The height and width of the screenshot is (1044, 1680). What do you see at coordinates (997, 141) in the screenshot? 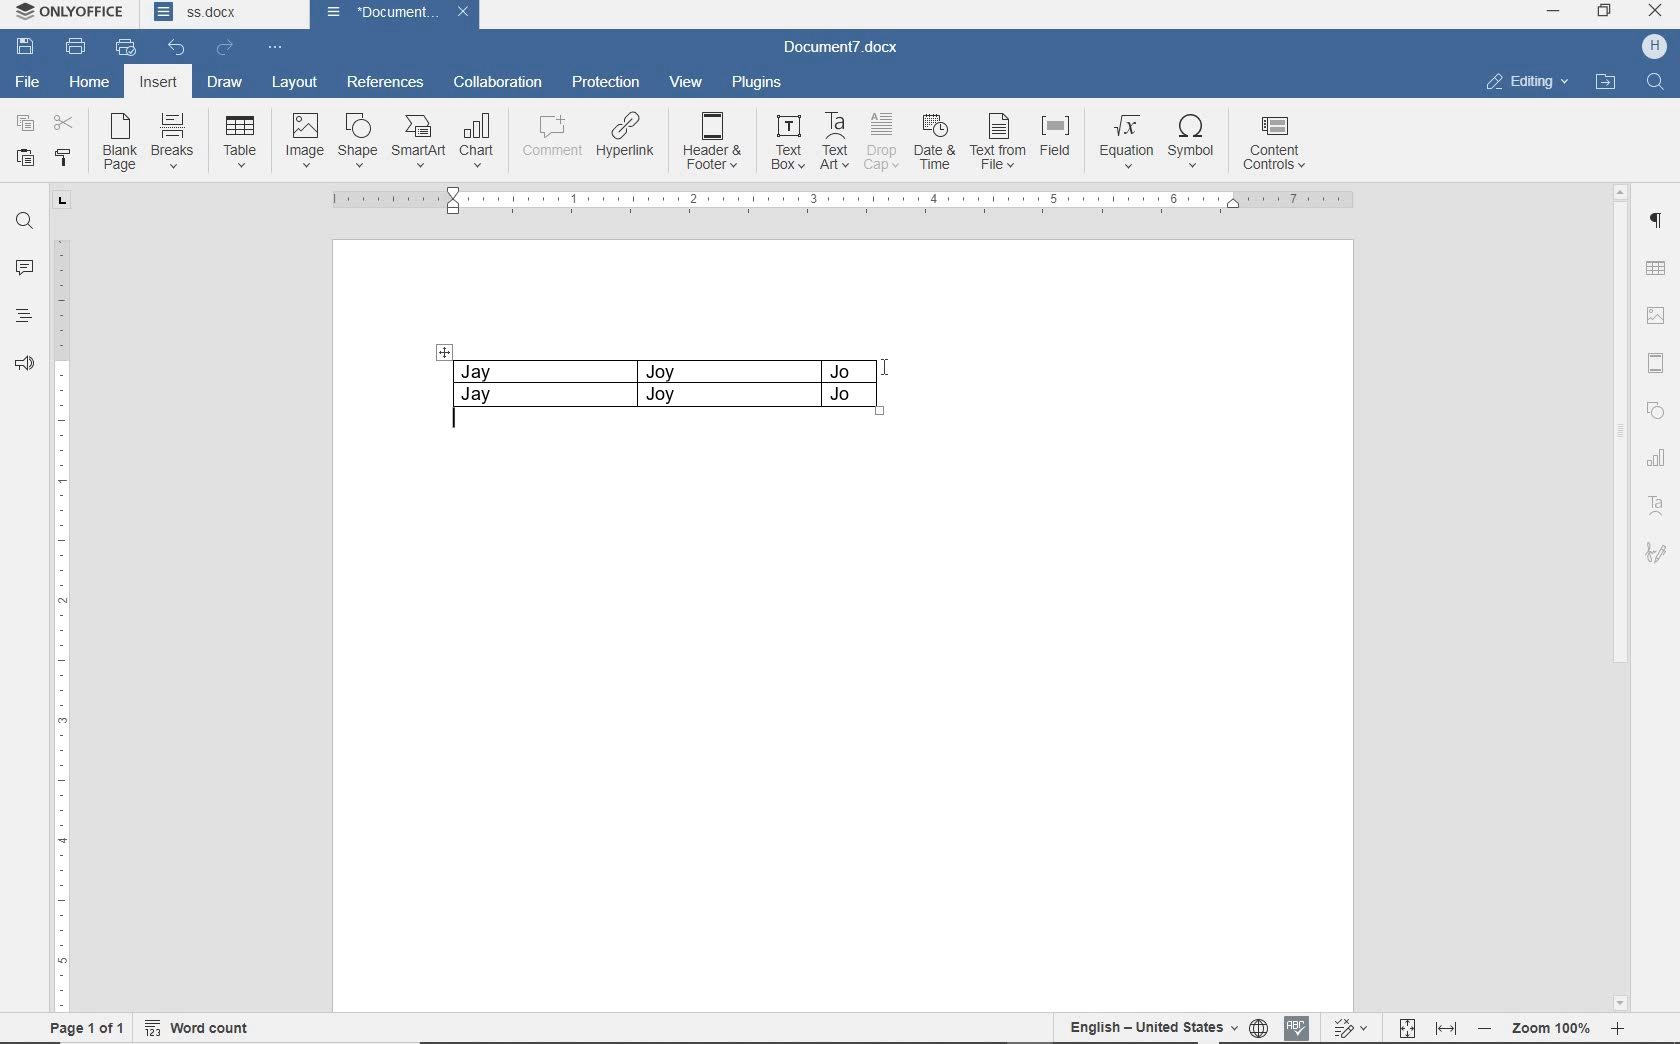
I see `TEXT FROMFILE` at bounding box center [997, 141].